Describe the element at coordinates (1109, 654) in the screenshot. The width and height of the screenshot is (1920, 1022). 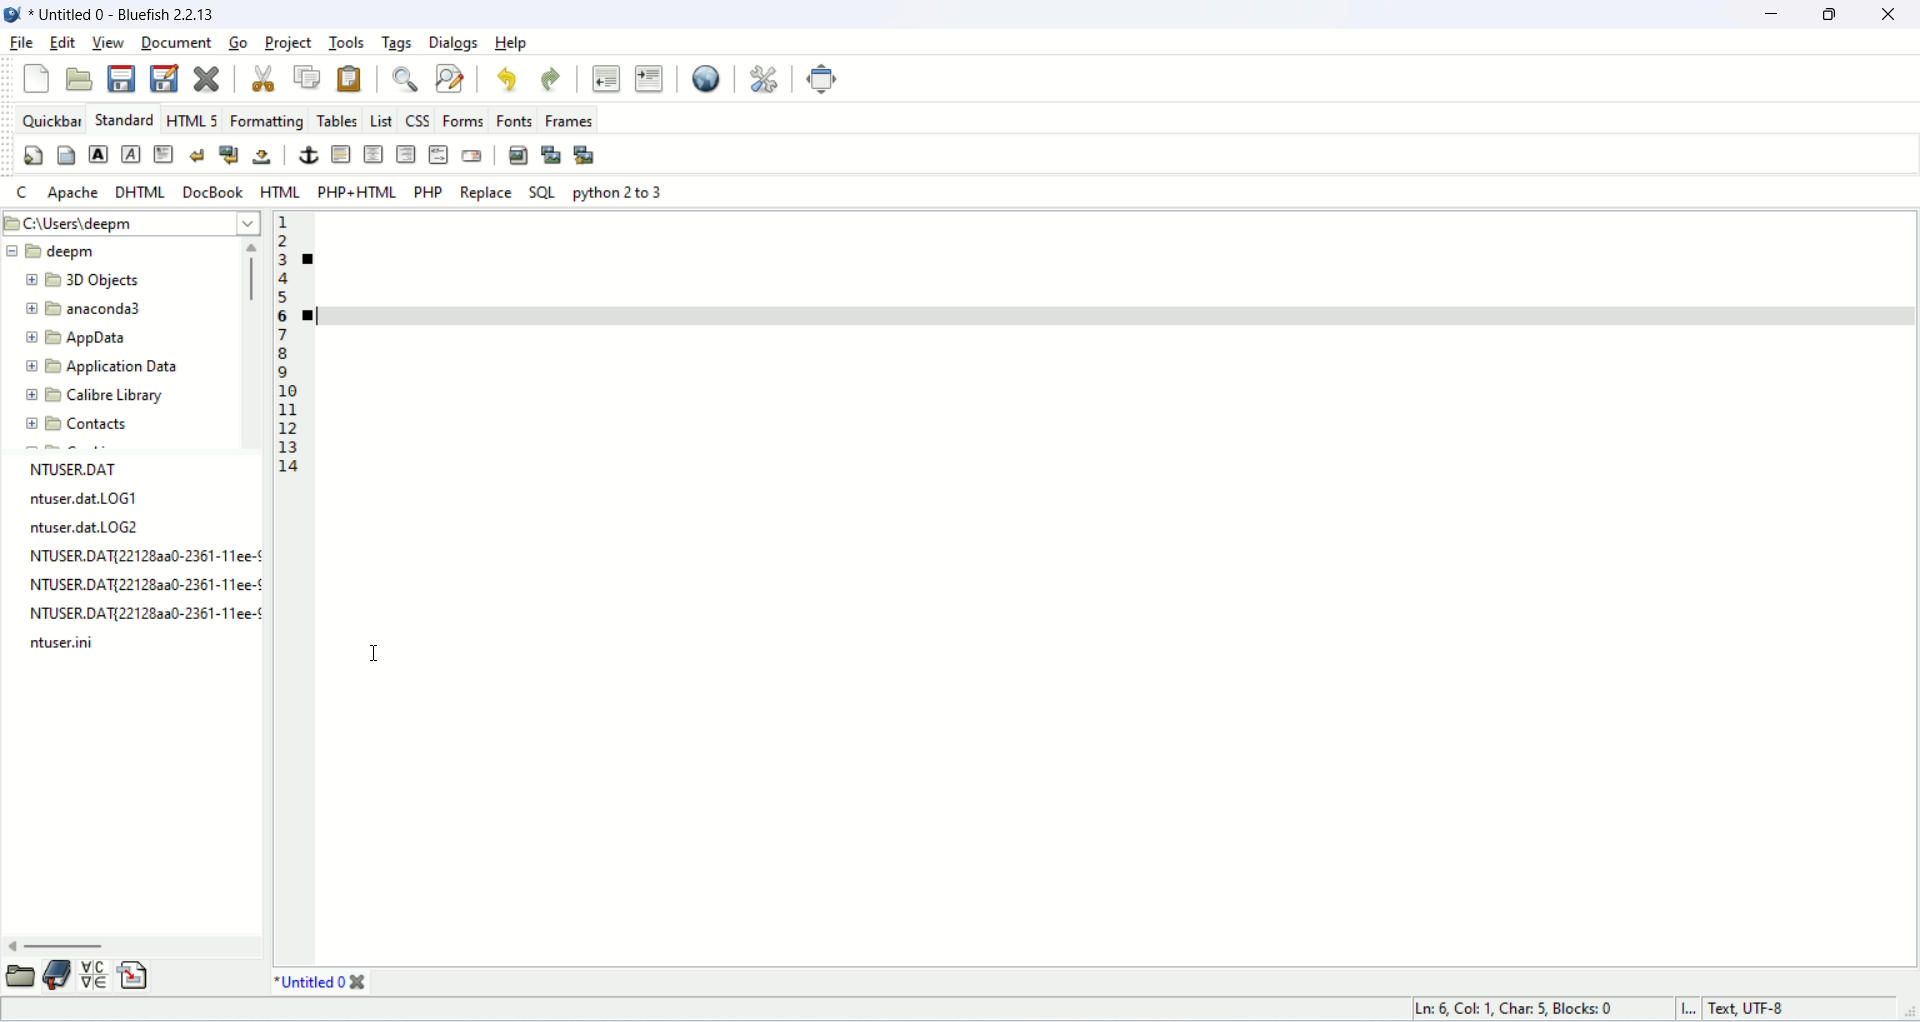
I see `editor` at that location.